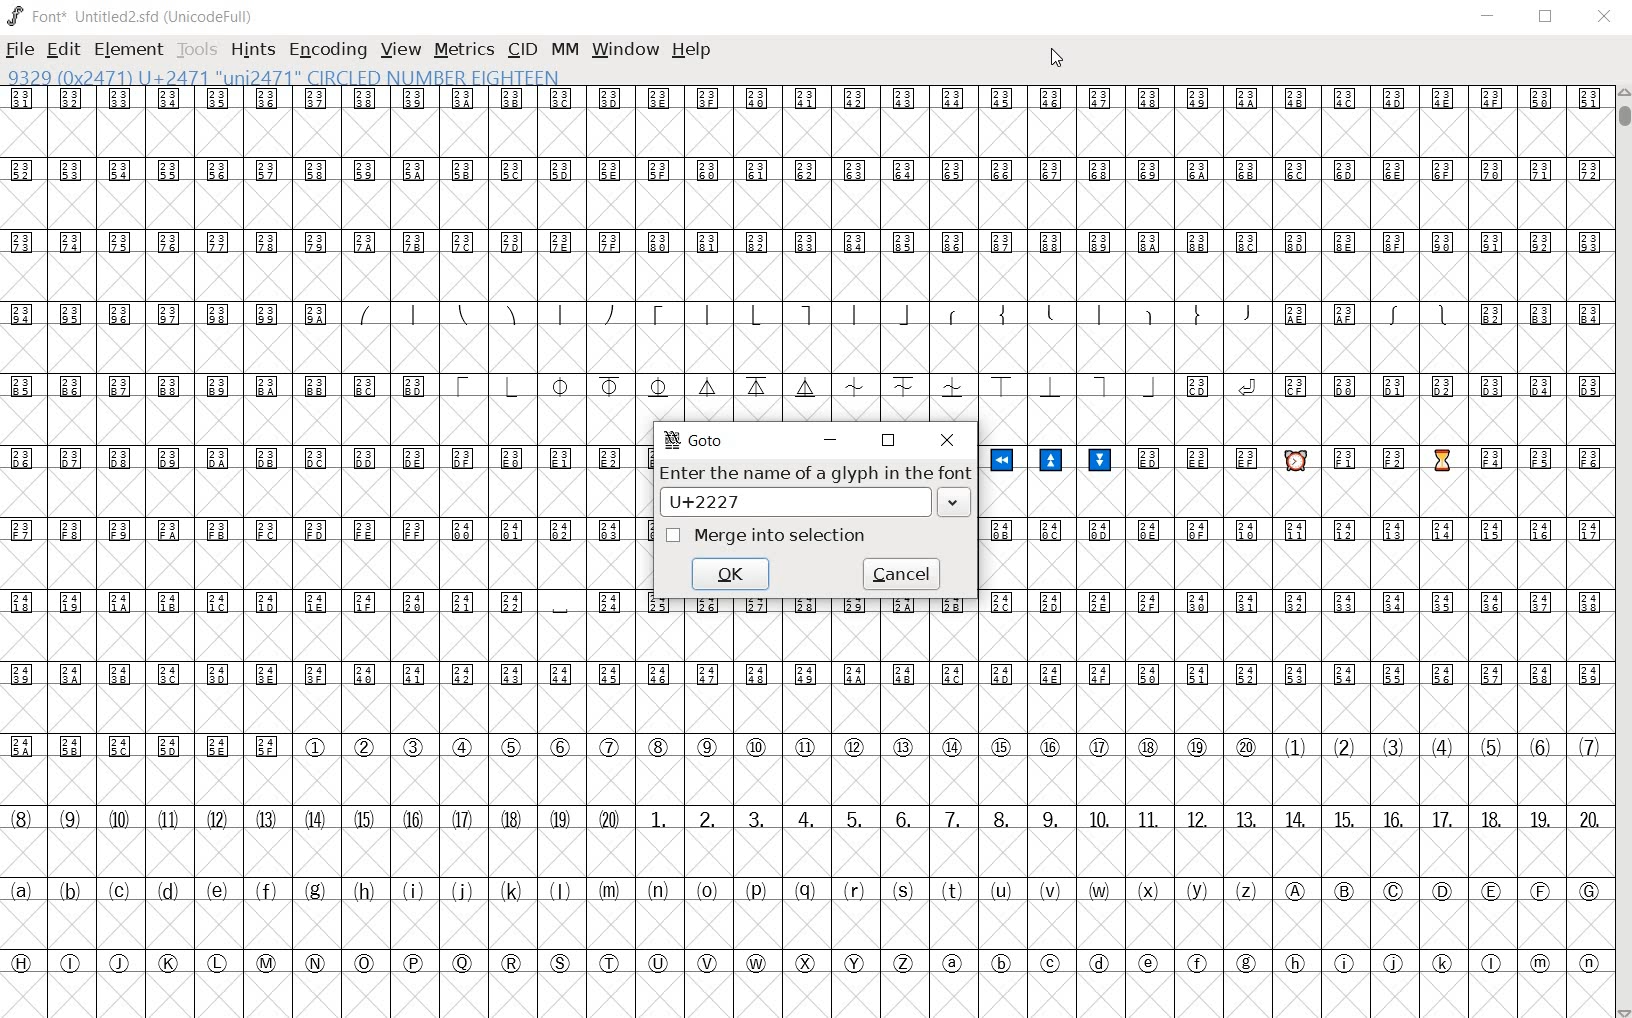 The height and width of the screenshot is (1018, 1632). What do you see at coordinates (624, 49) in the screenshot?
I see `window` at bounding box center [624, 49].